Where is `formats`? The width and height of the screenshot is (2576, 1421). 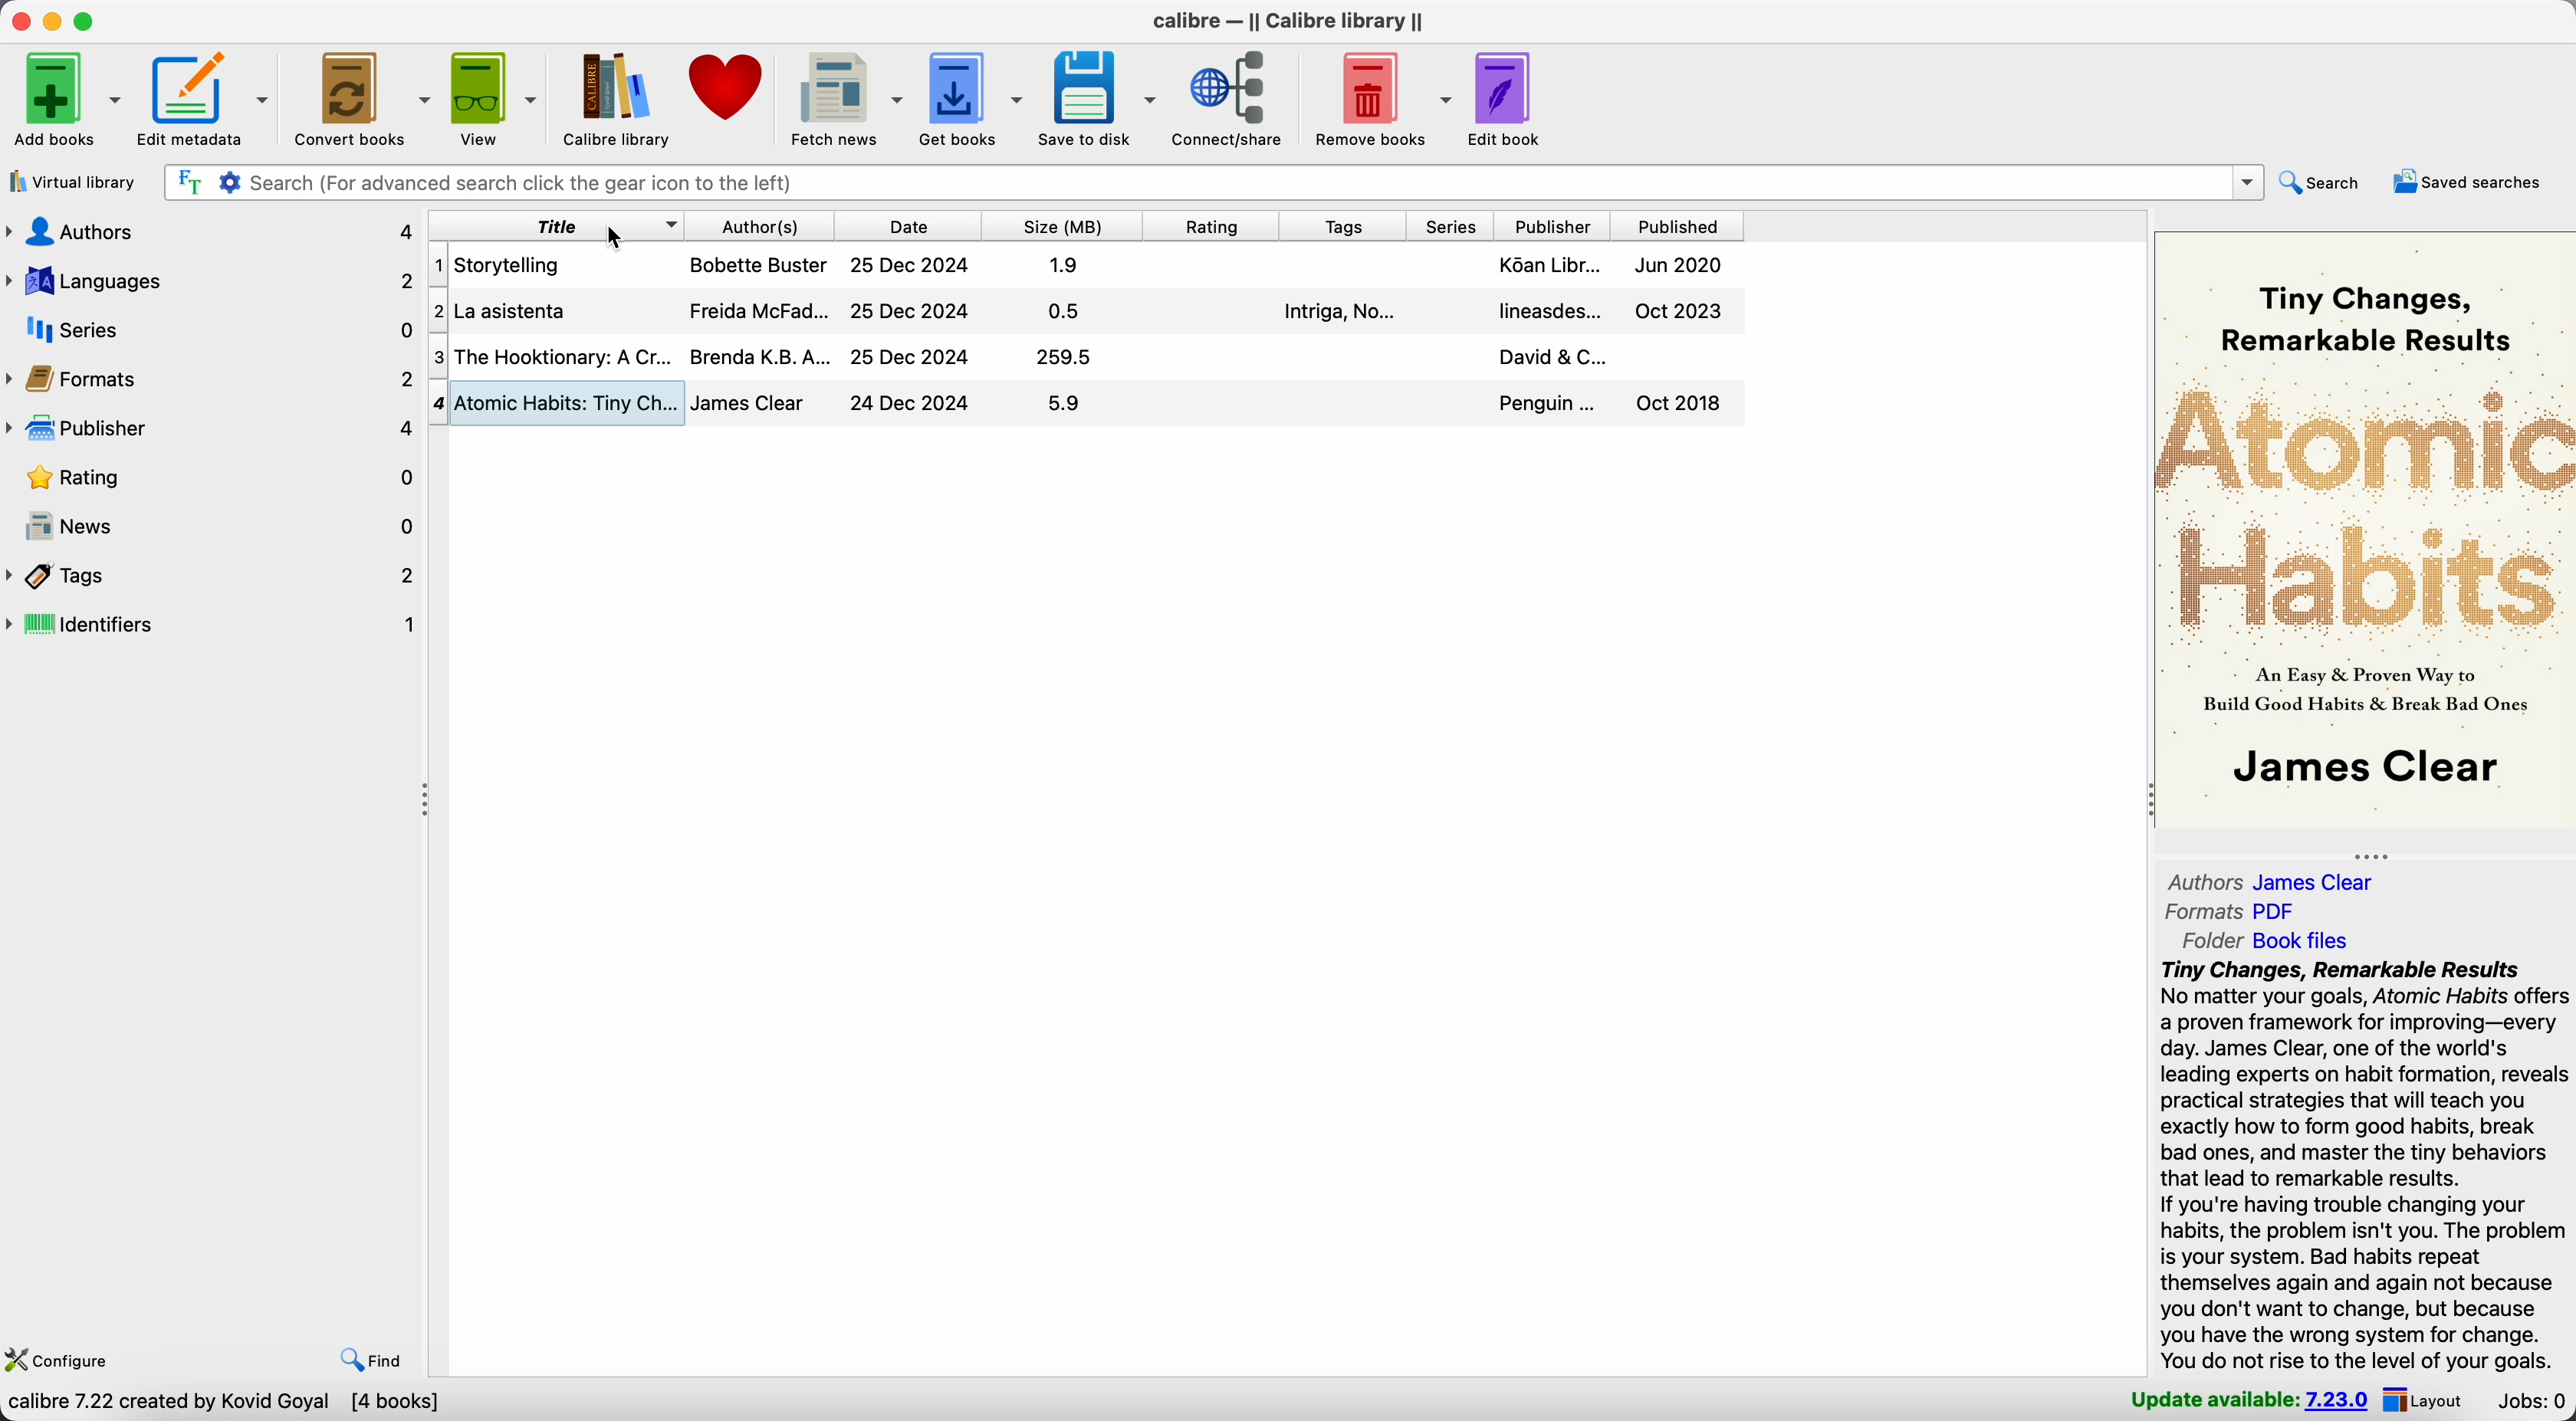
formats is located at coordinates (209, 382).